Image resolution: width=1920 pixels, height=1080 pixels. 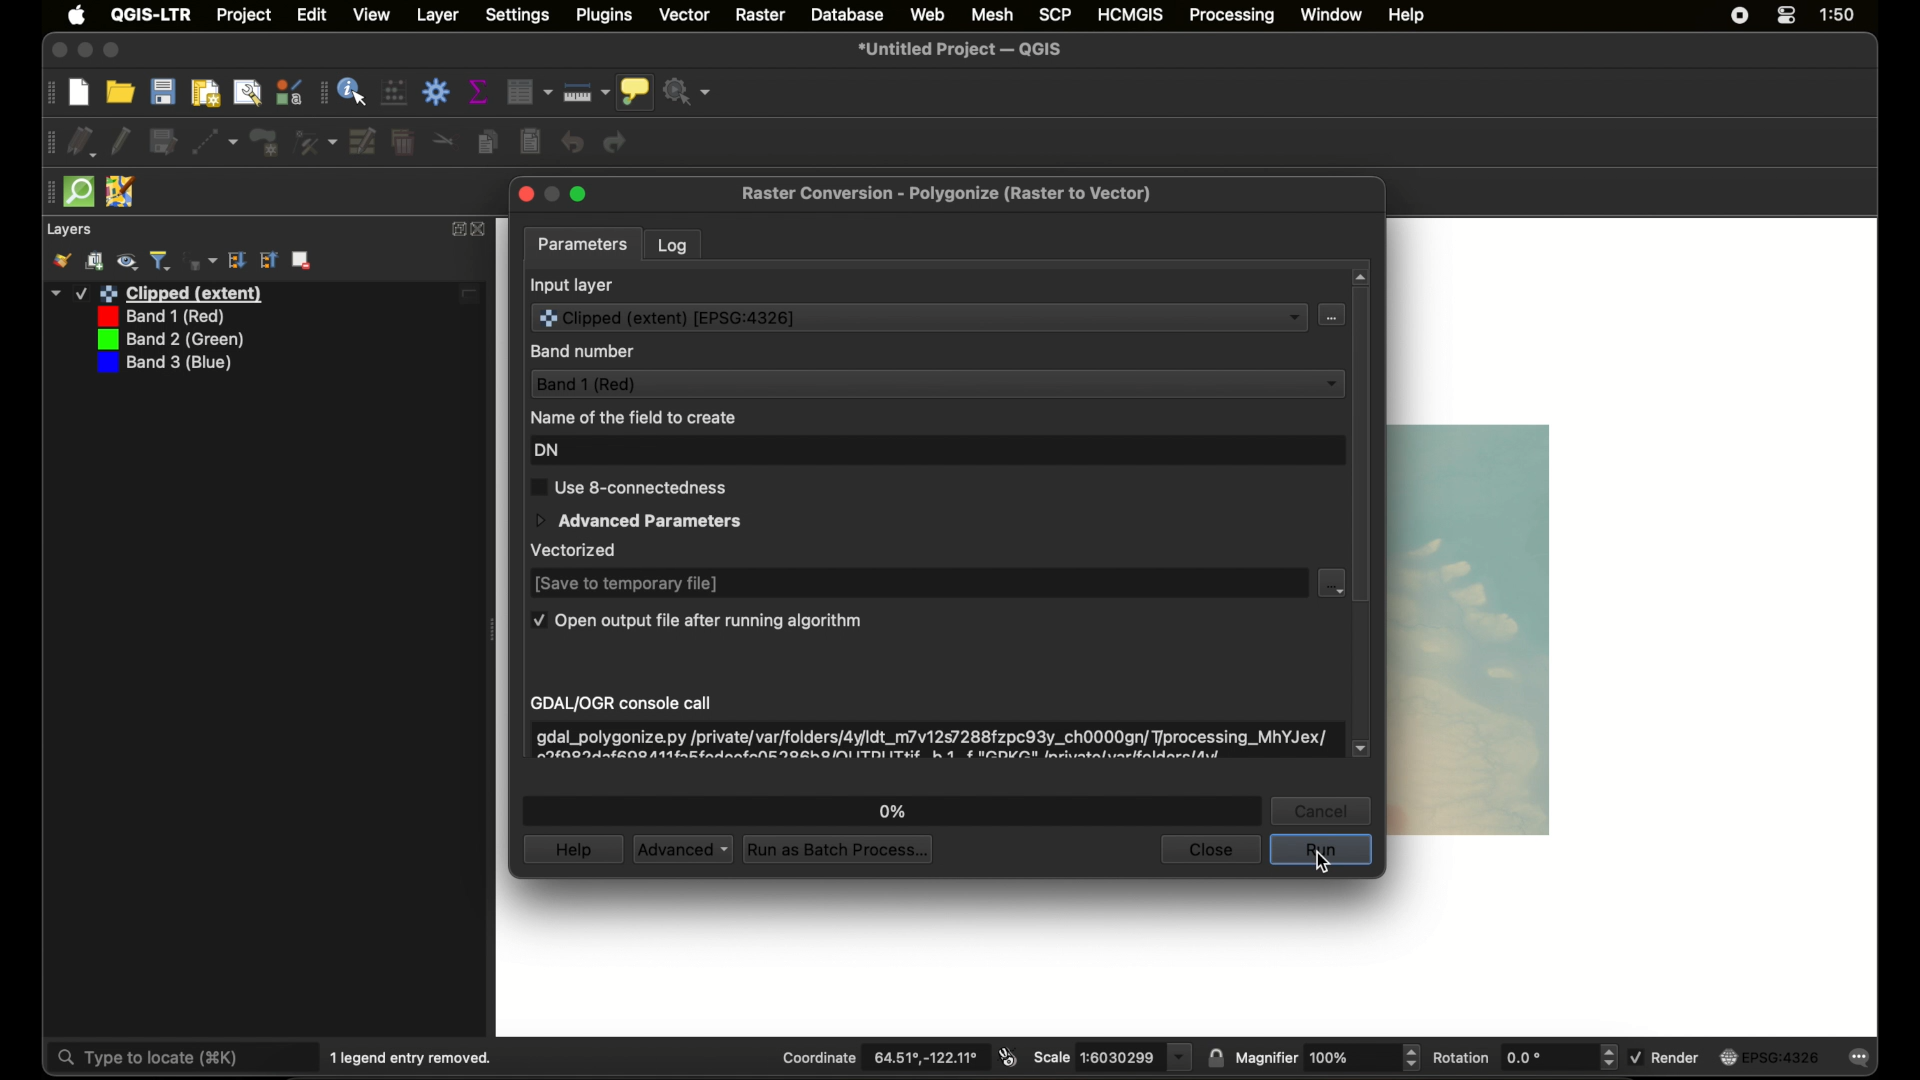 I want to click on raster conversion - polygonize (raster to vector), so click(x=945, y=193).